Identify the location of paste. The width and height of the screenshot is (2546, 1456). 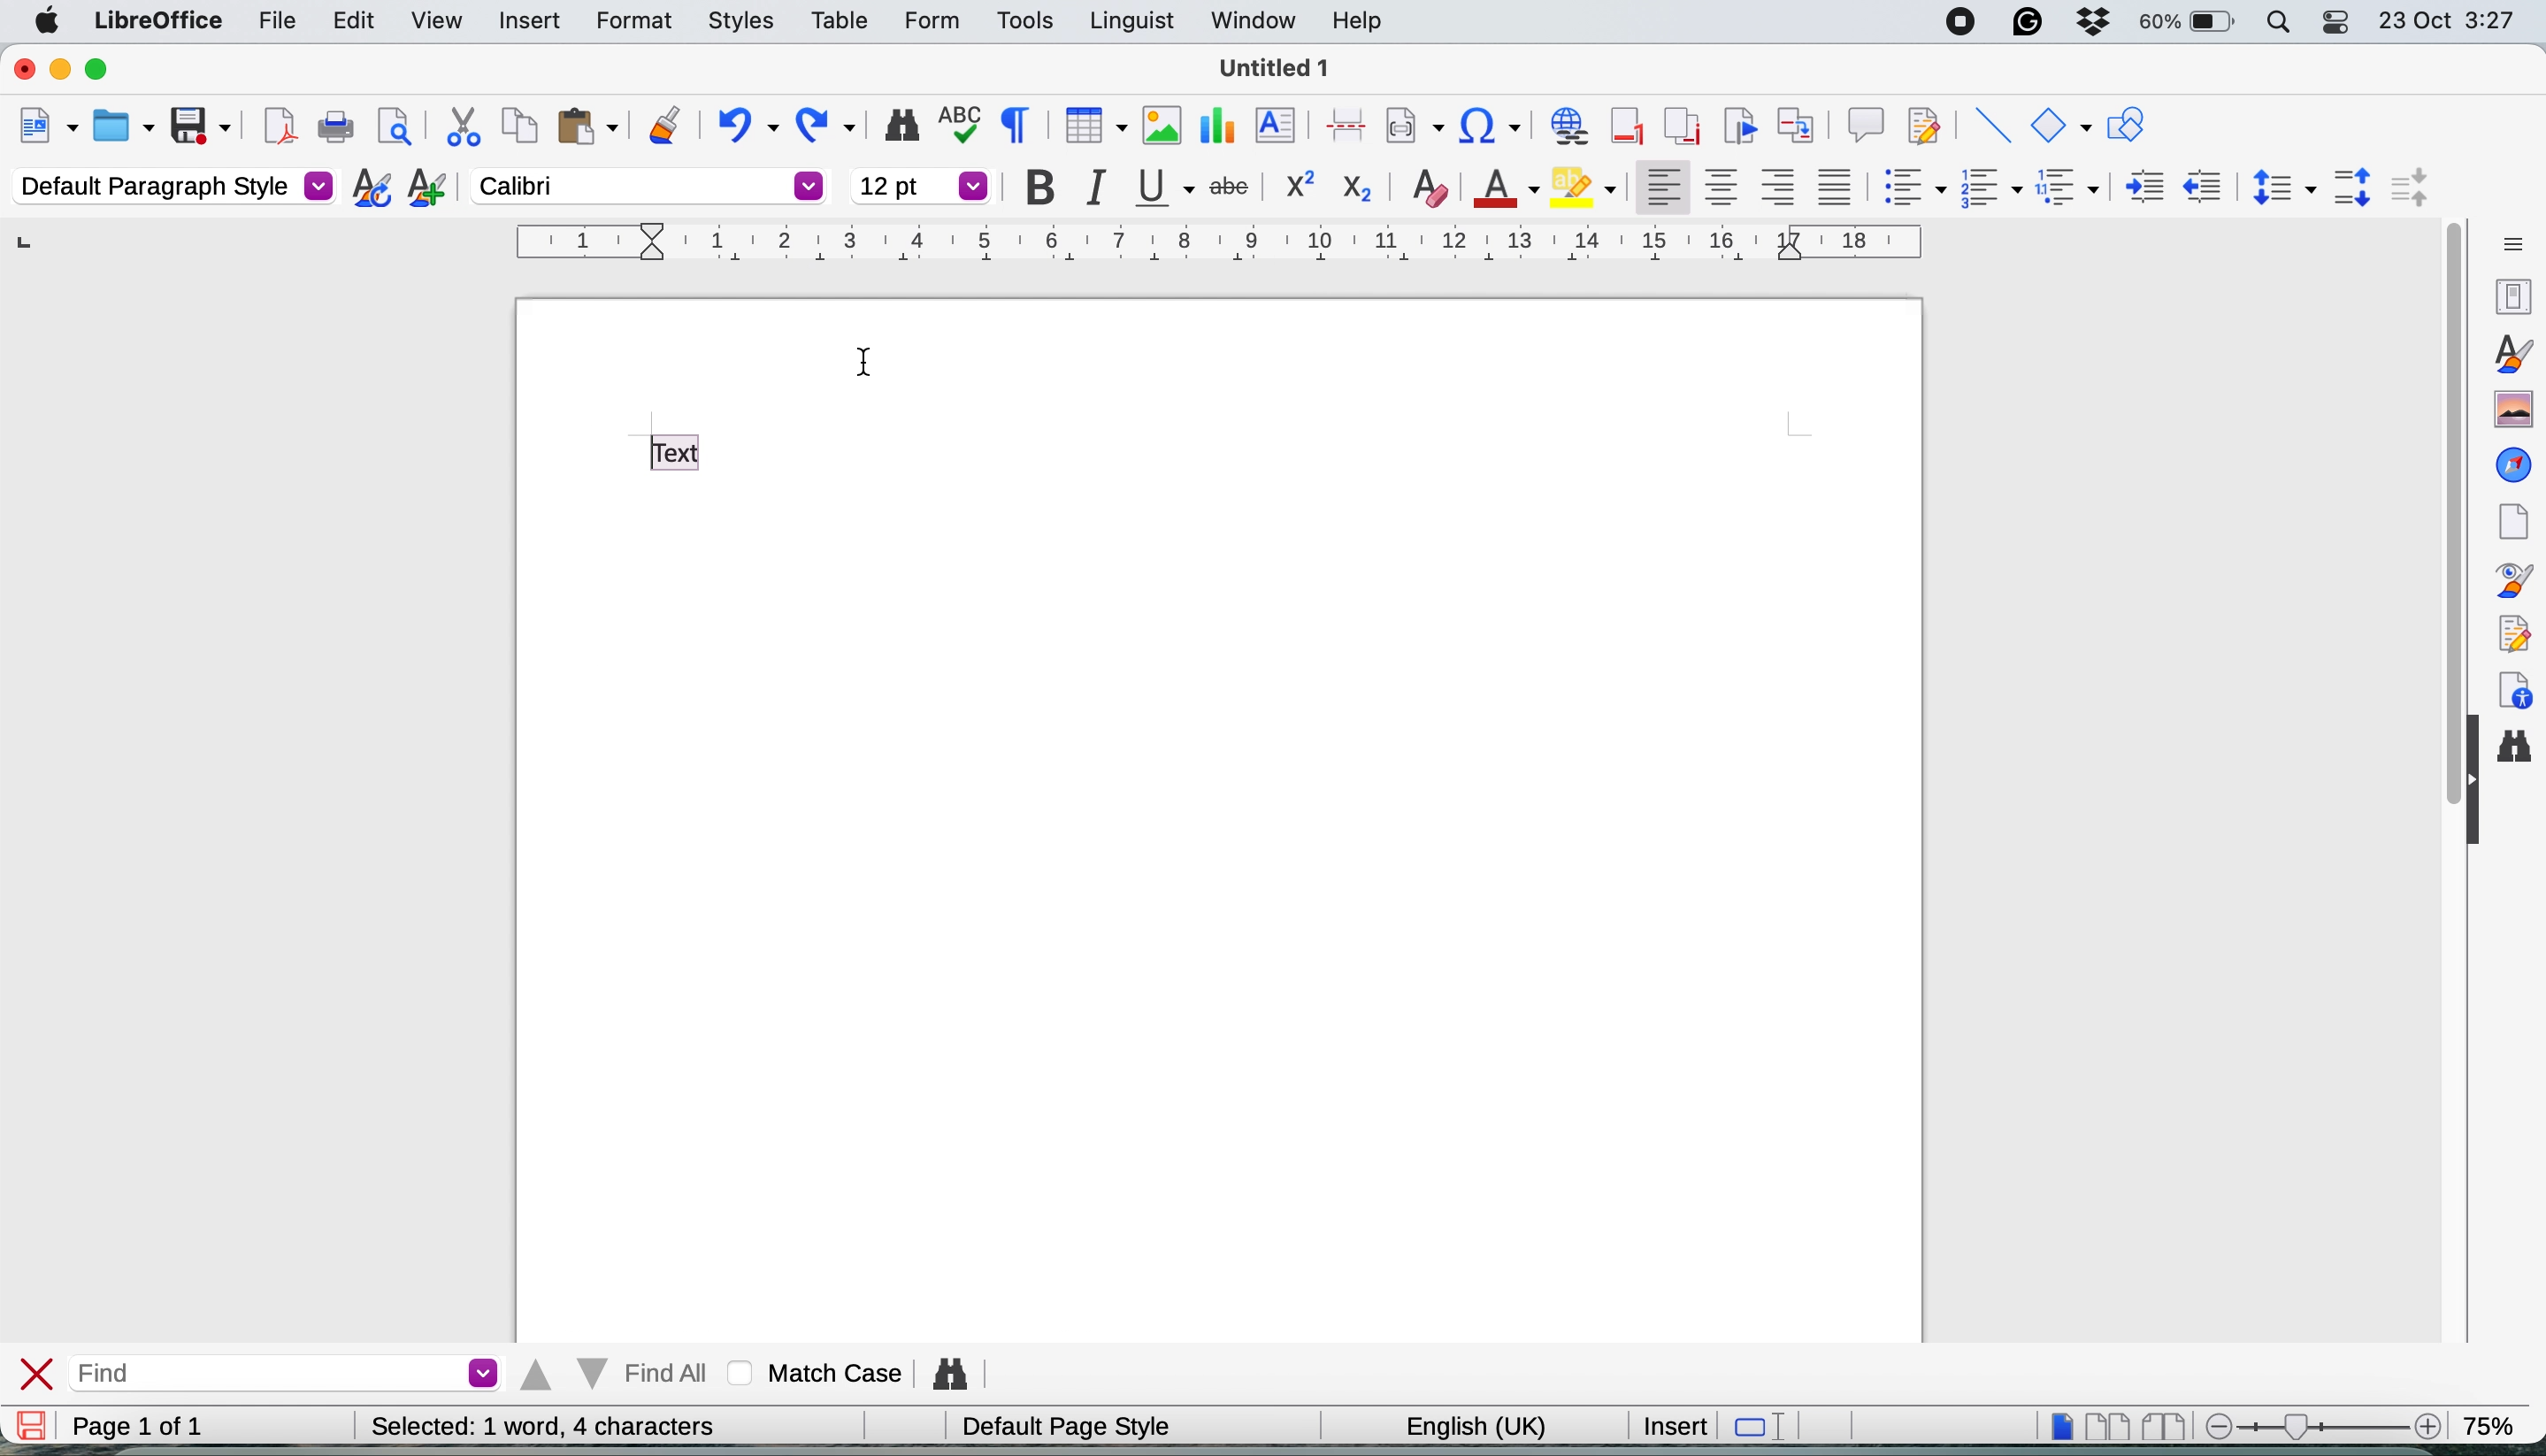
(585, 126).